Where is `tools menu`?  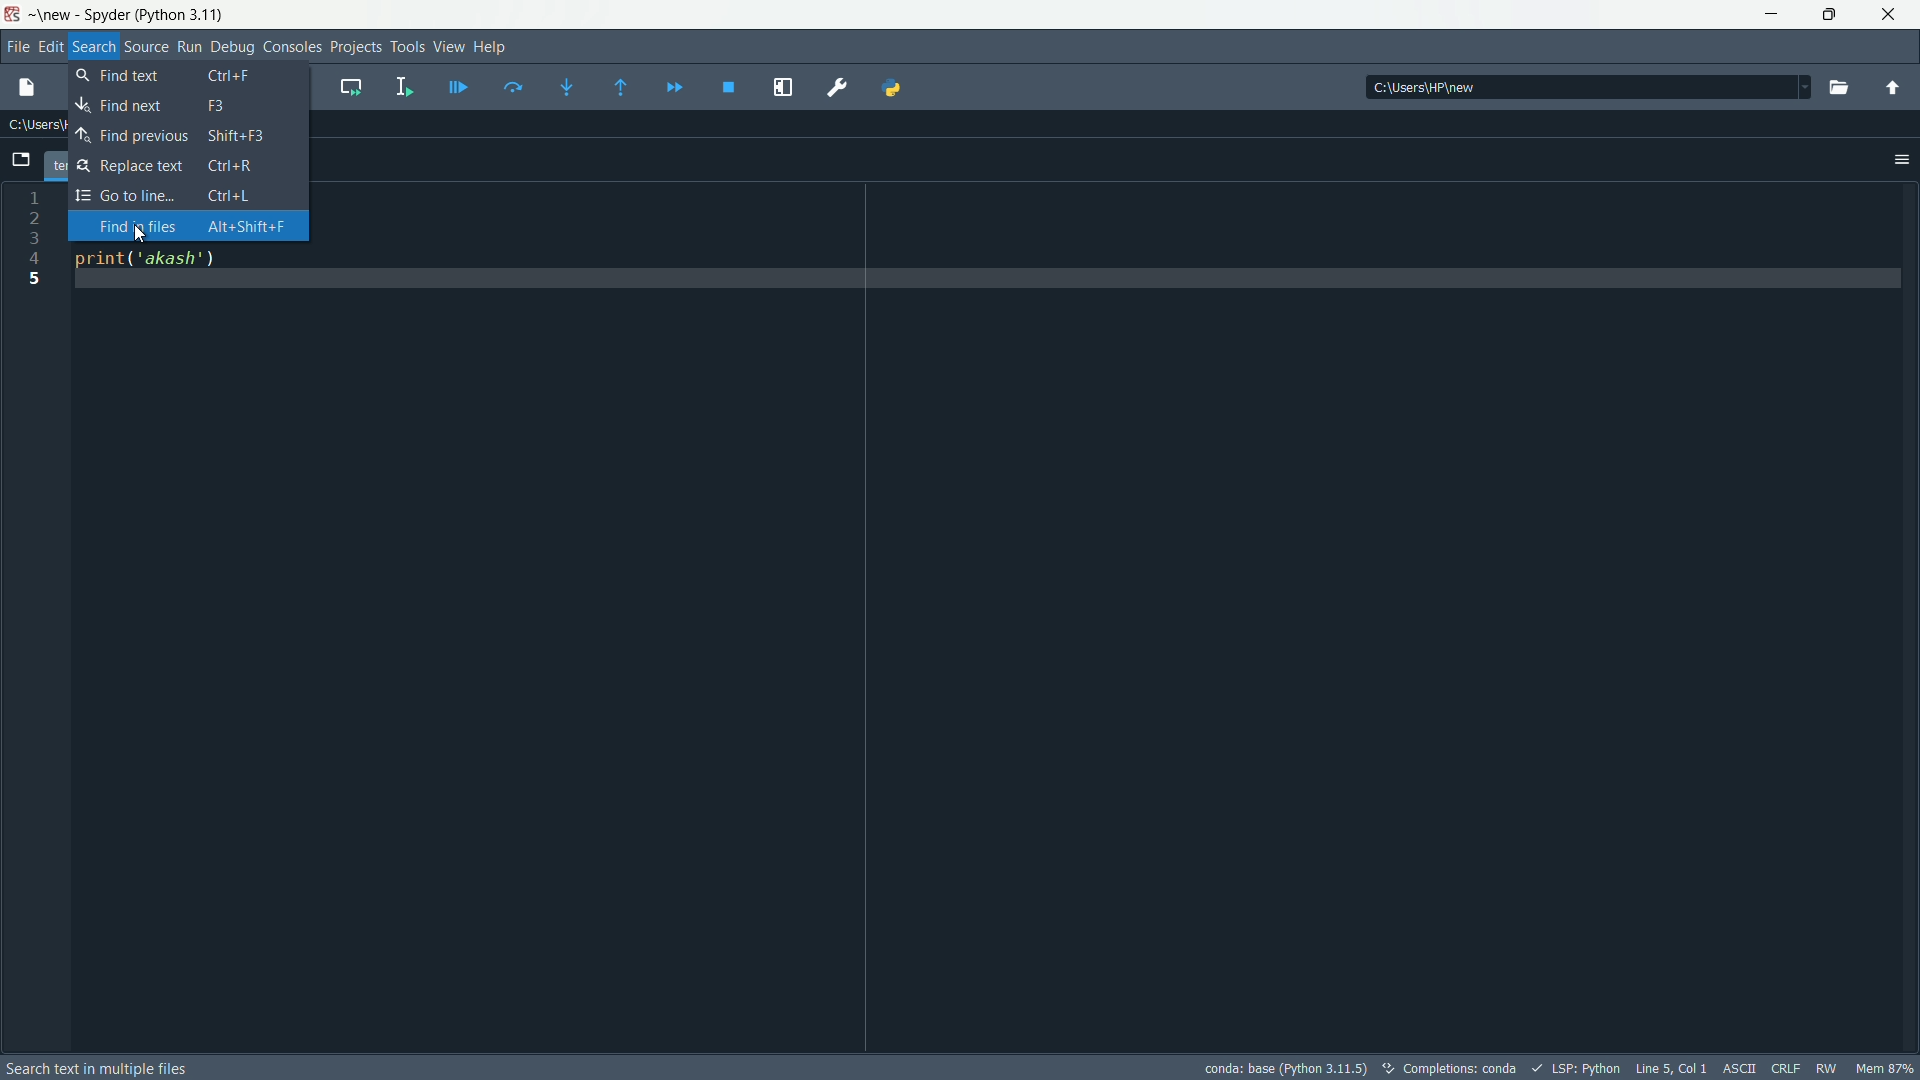 tools menu is located at coordinates (407, 49).